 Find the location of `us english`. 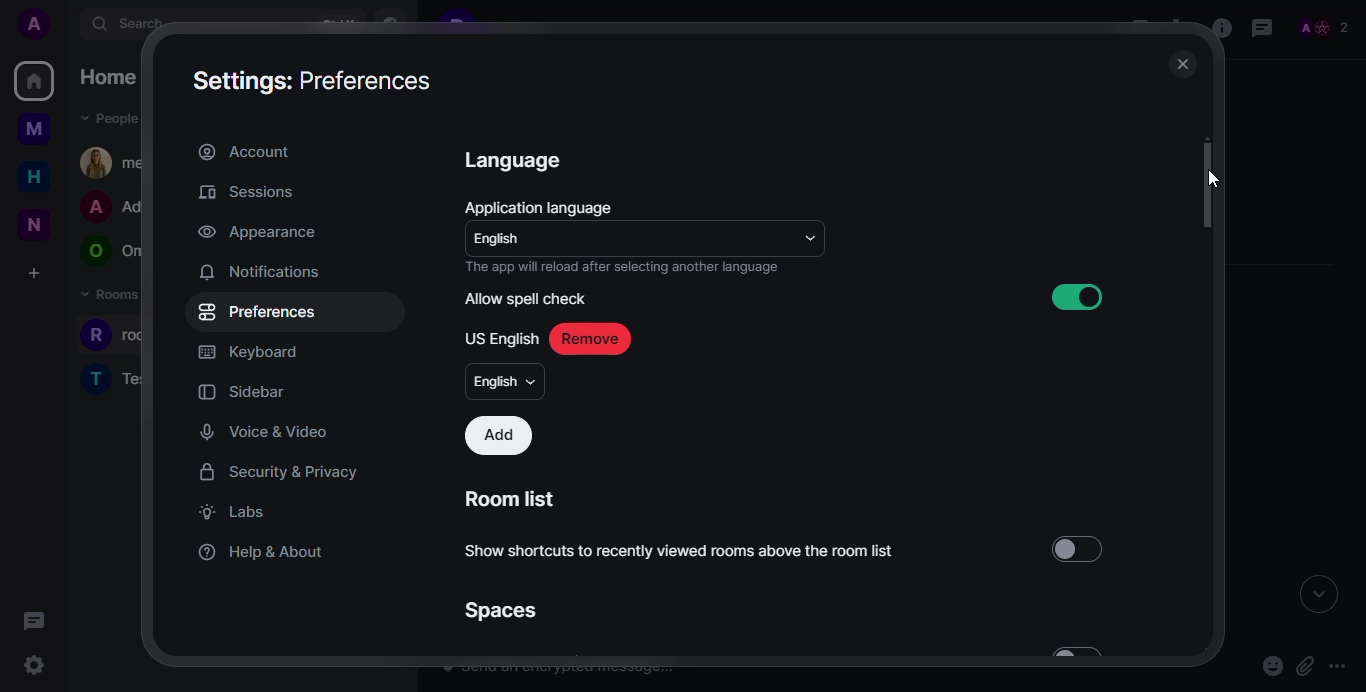

us english is located at coordinates (502, 338).